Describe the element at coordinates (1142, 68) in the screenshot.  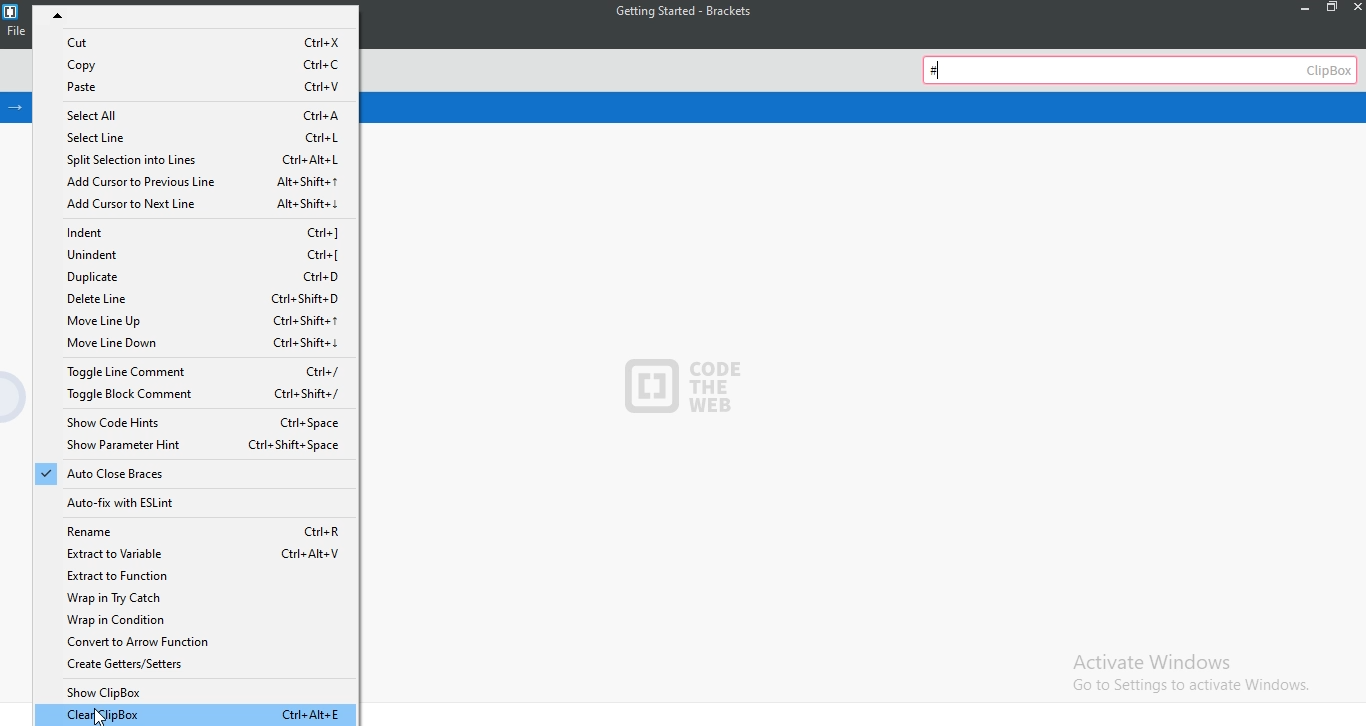
I see `clipbox` at that location.